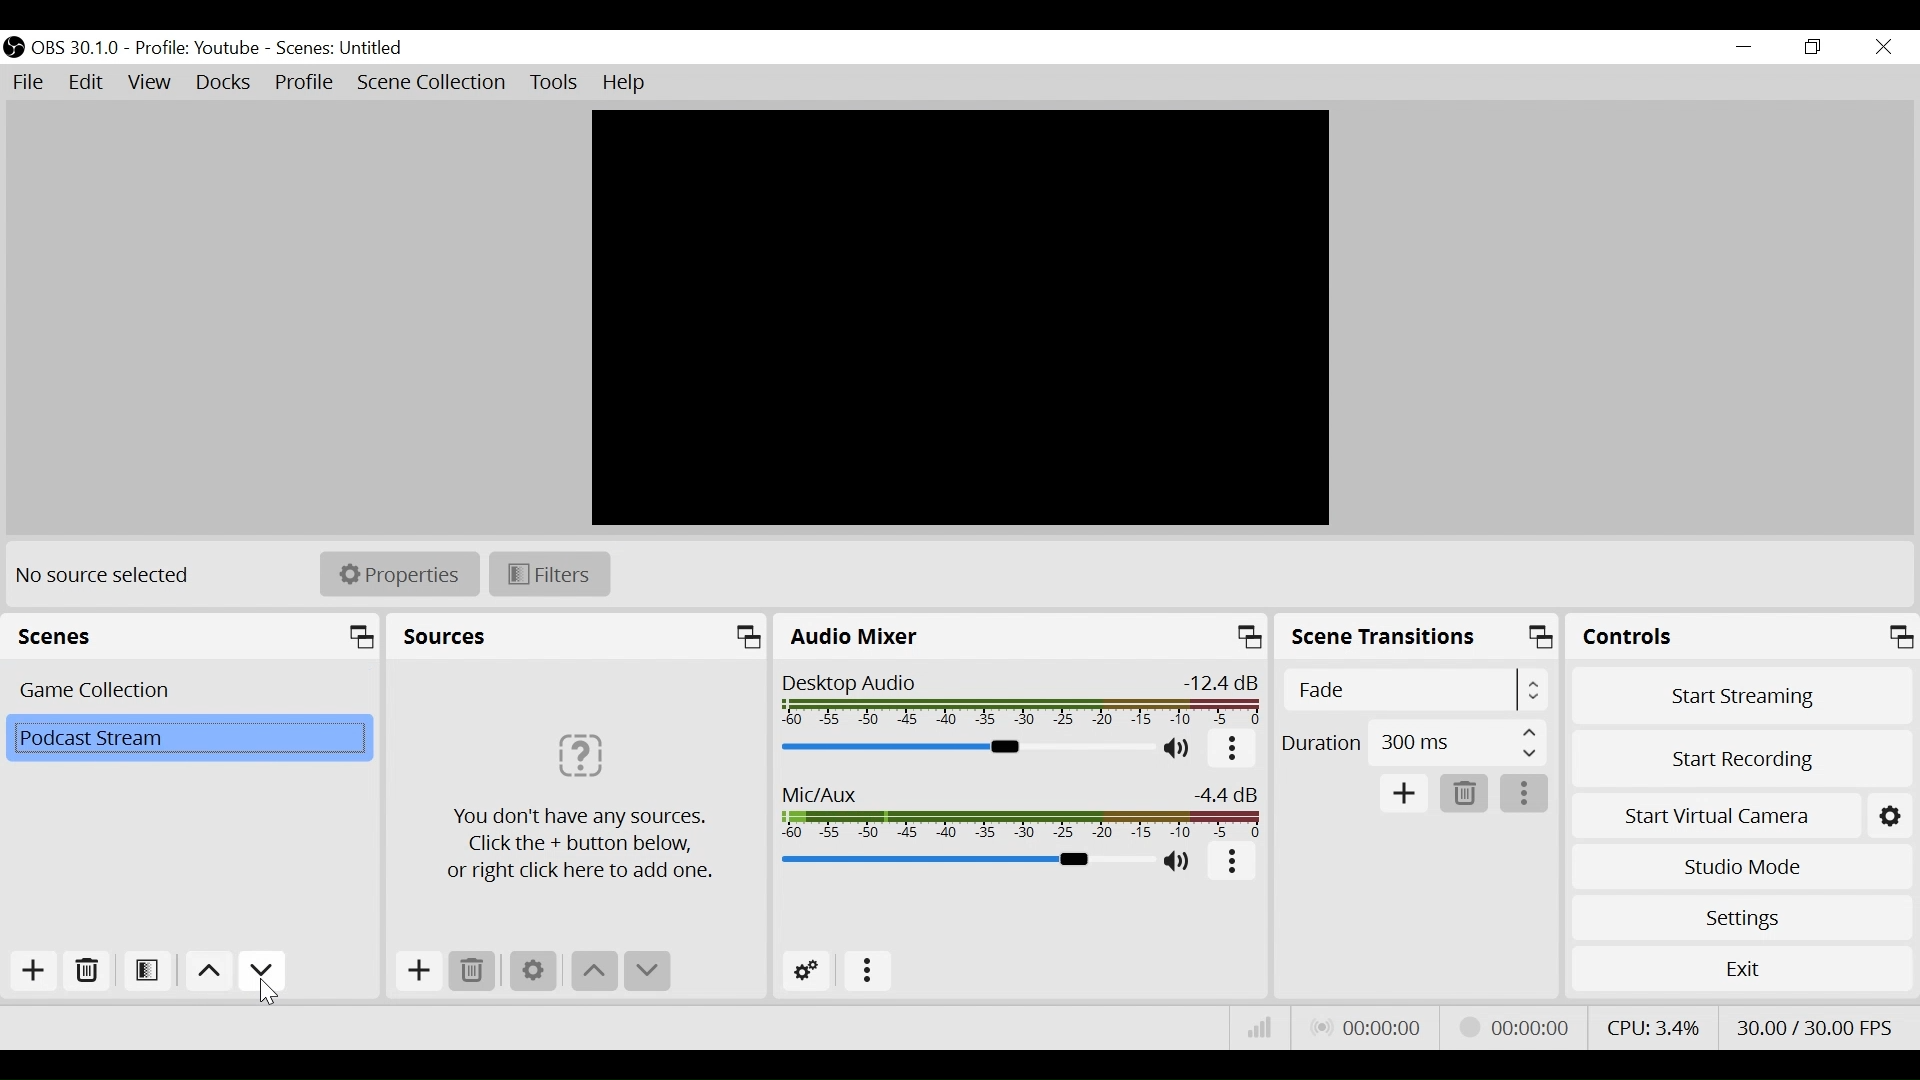  Describe the element at coordinates (149, 973) in the screenshot. I see `Open Scene Filter` at that location.